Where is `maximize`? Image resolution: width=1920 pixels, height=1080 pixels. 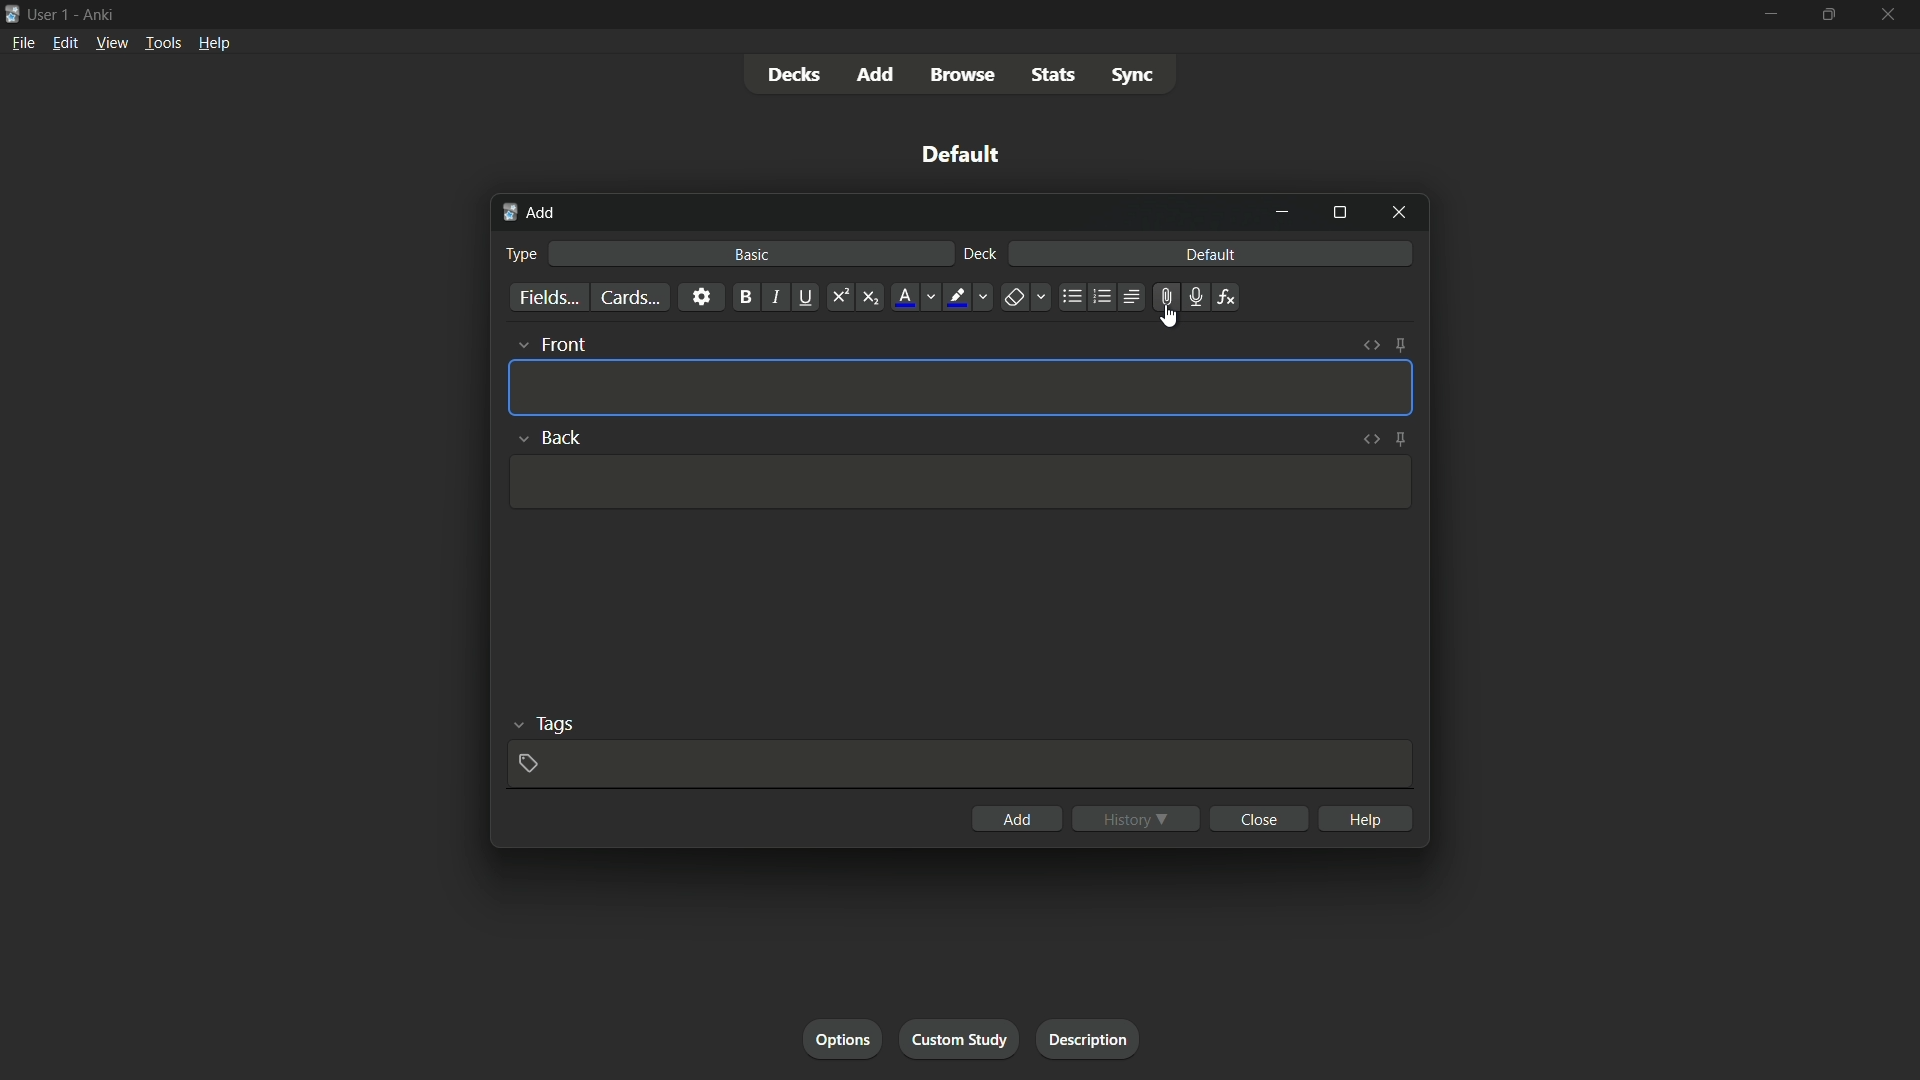
maximize is located at coordinates (1829, 15).